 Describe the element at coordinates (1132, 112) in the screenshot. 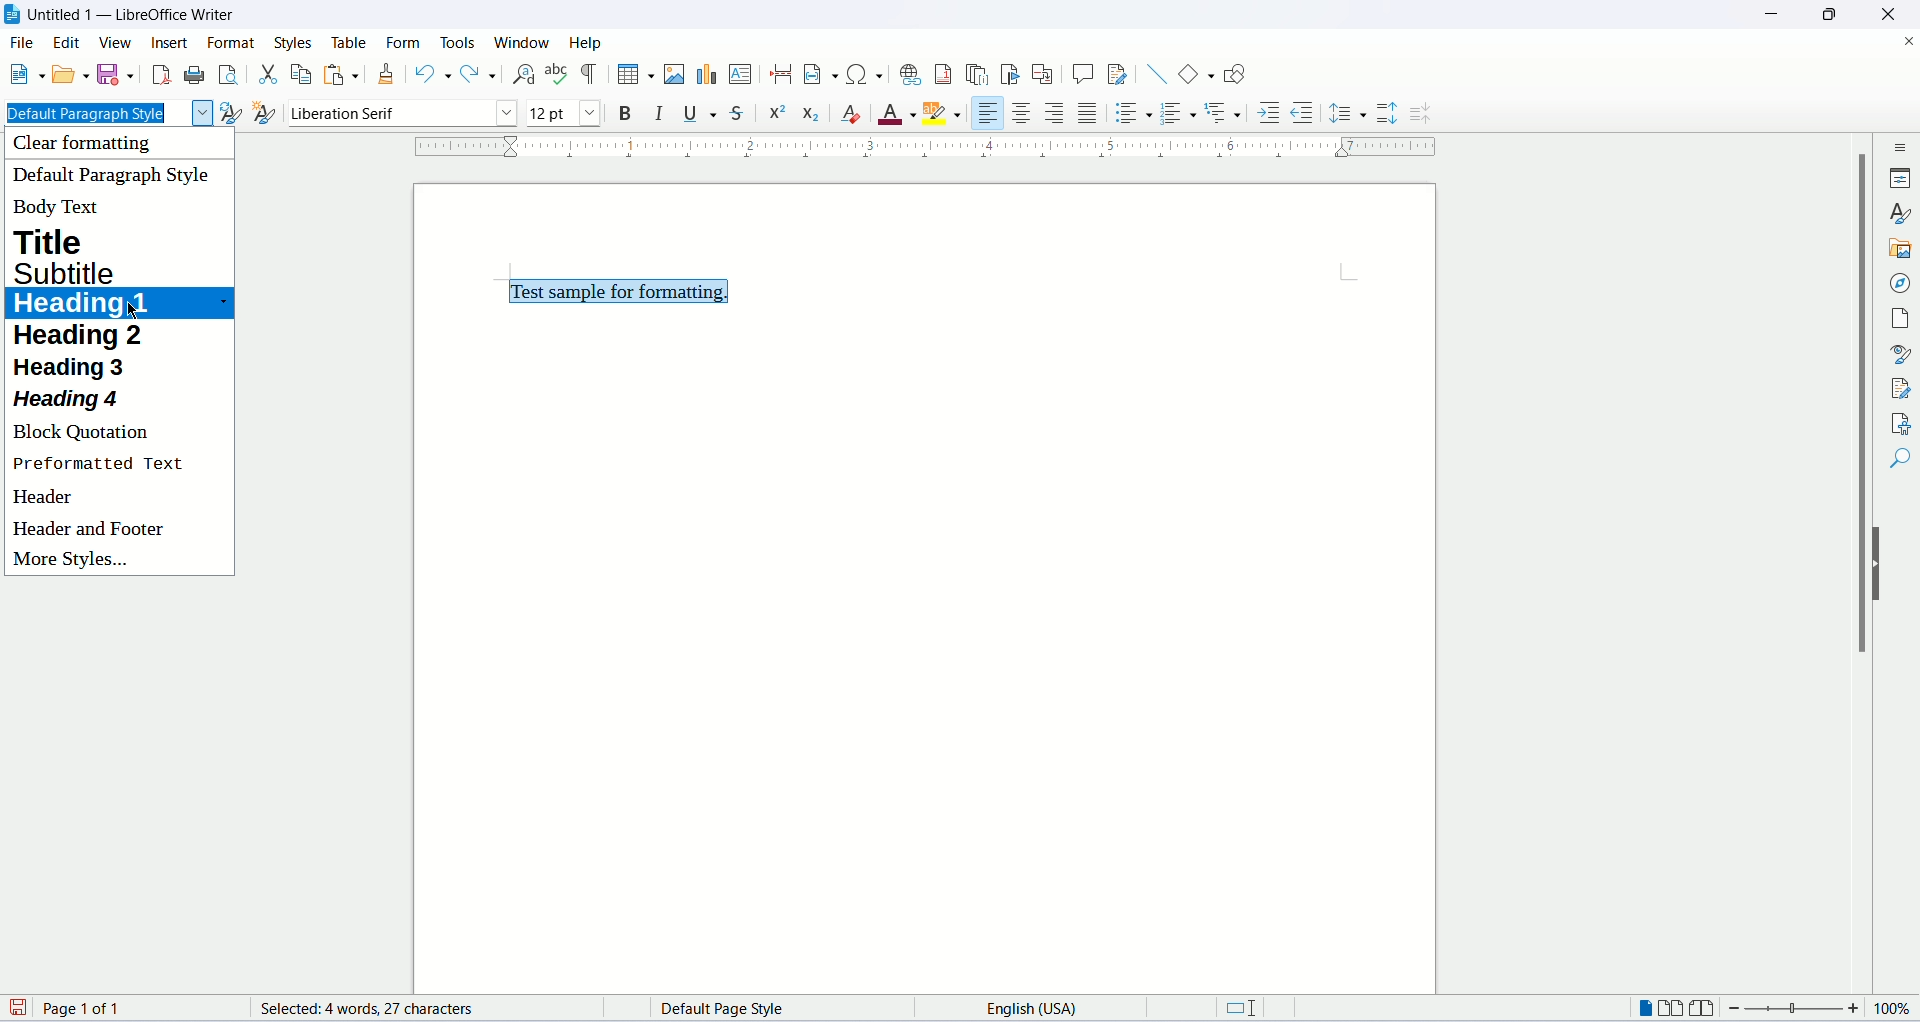

I see `unordered list` at that location.